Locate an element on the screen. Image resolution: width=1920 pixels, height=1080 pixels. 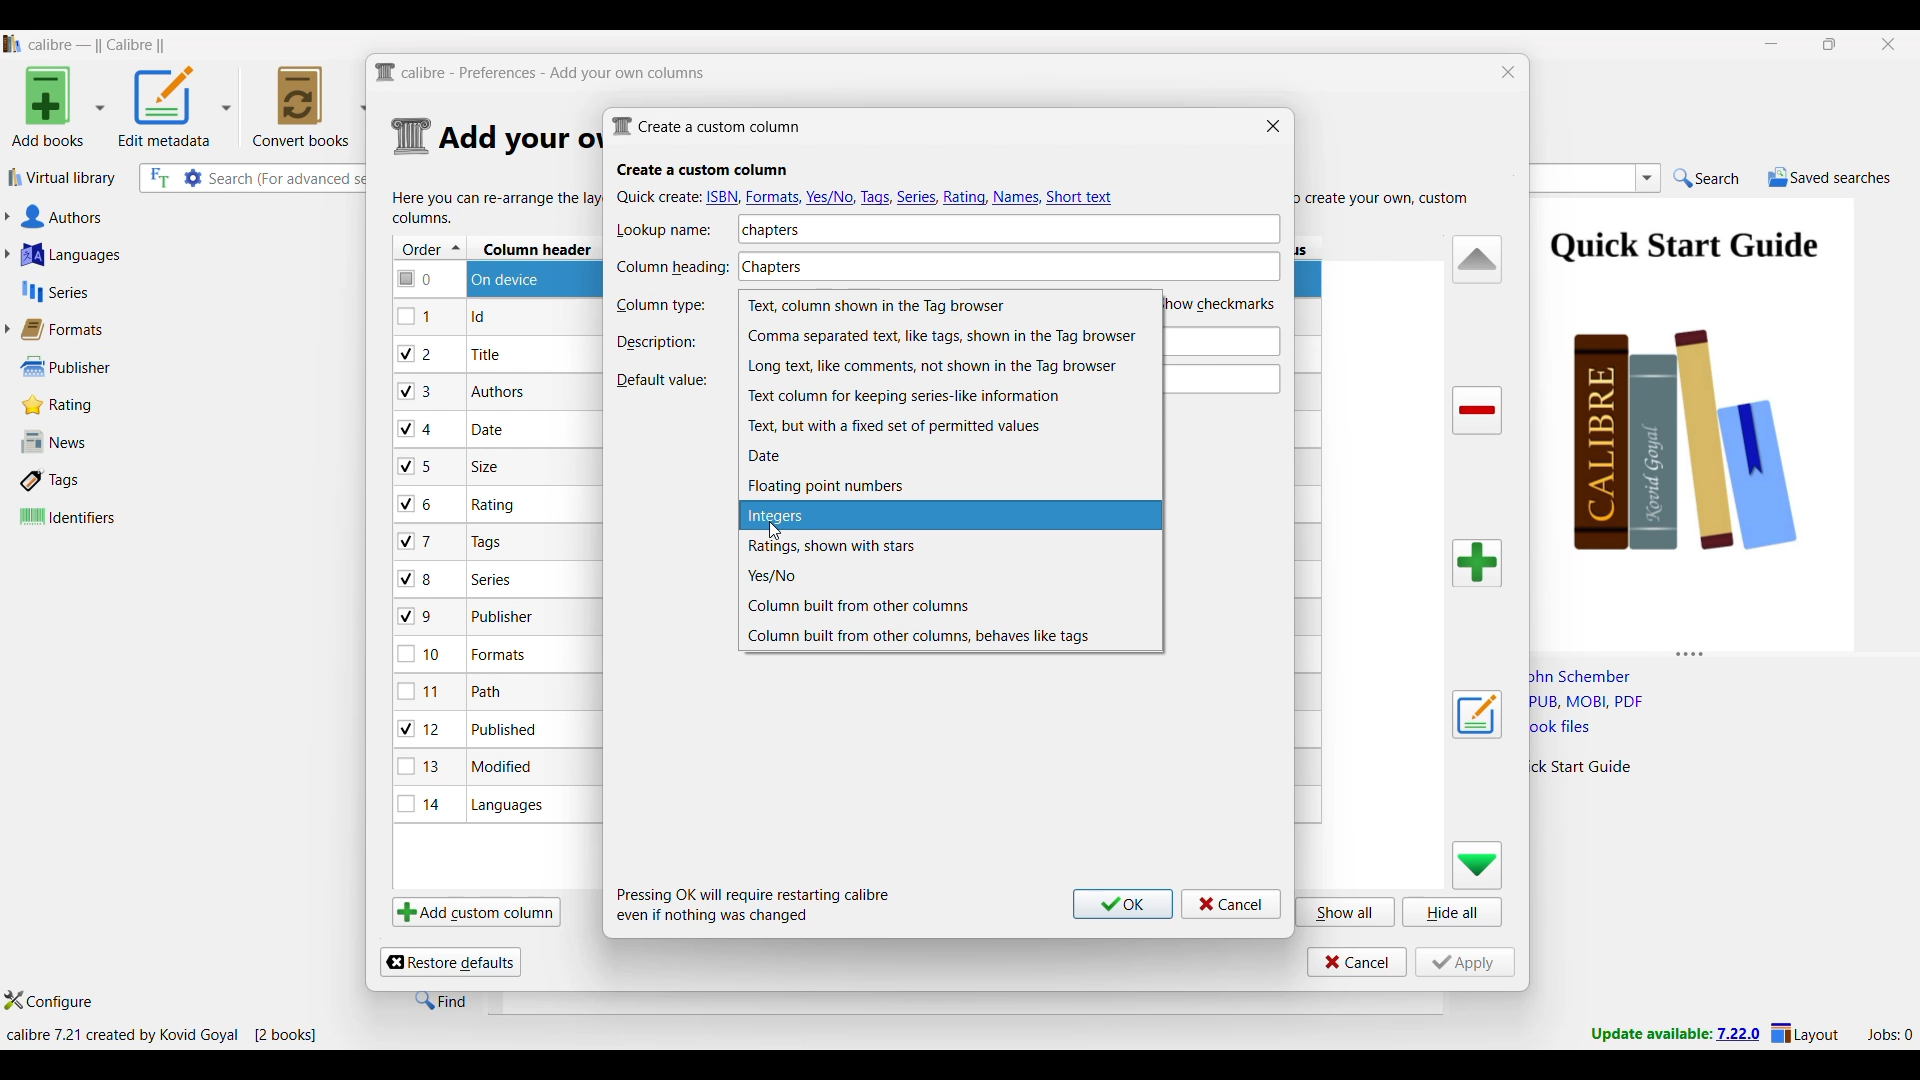
checkbox - 2 is located at coordinates (416, 353).